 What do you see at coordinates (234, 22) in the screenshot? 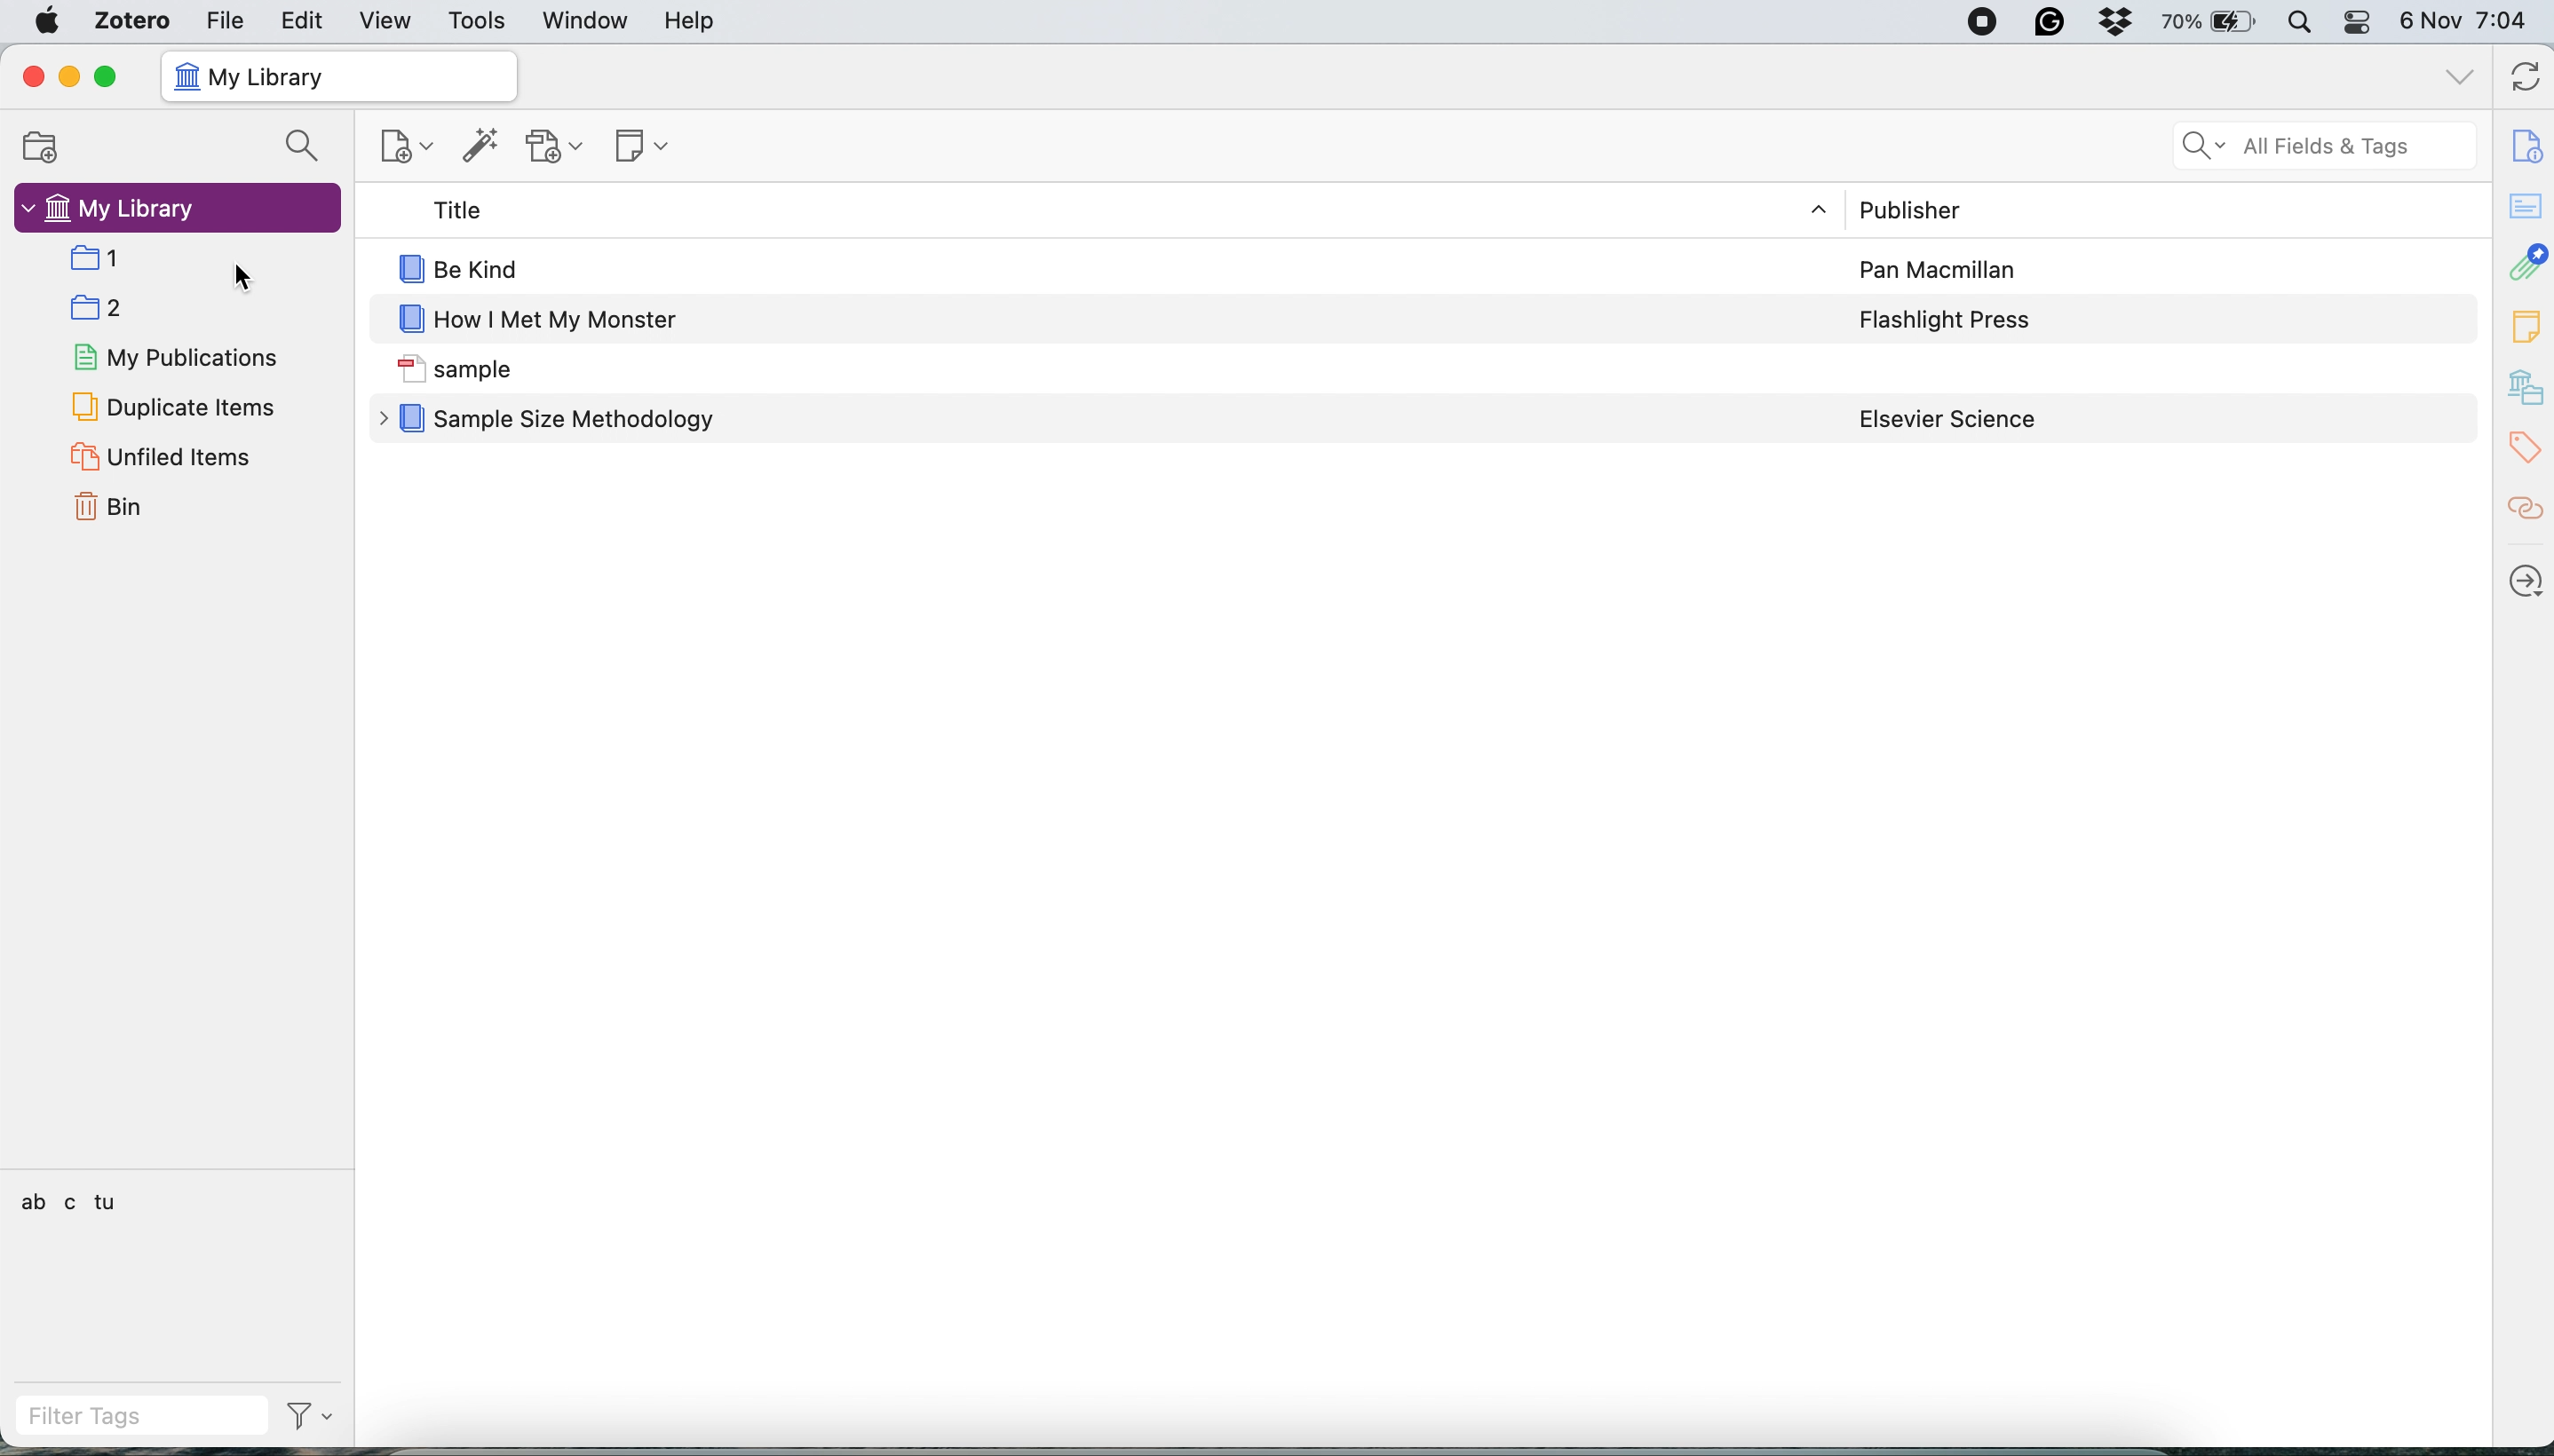
I see `file` at bounding box center [234, 22].